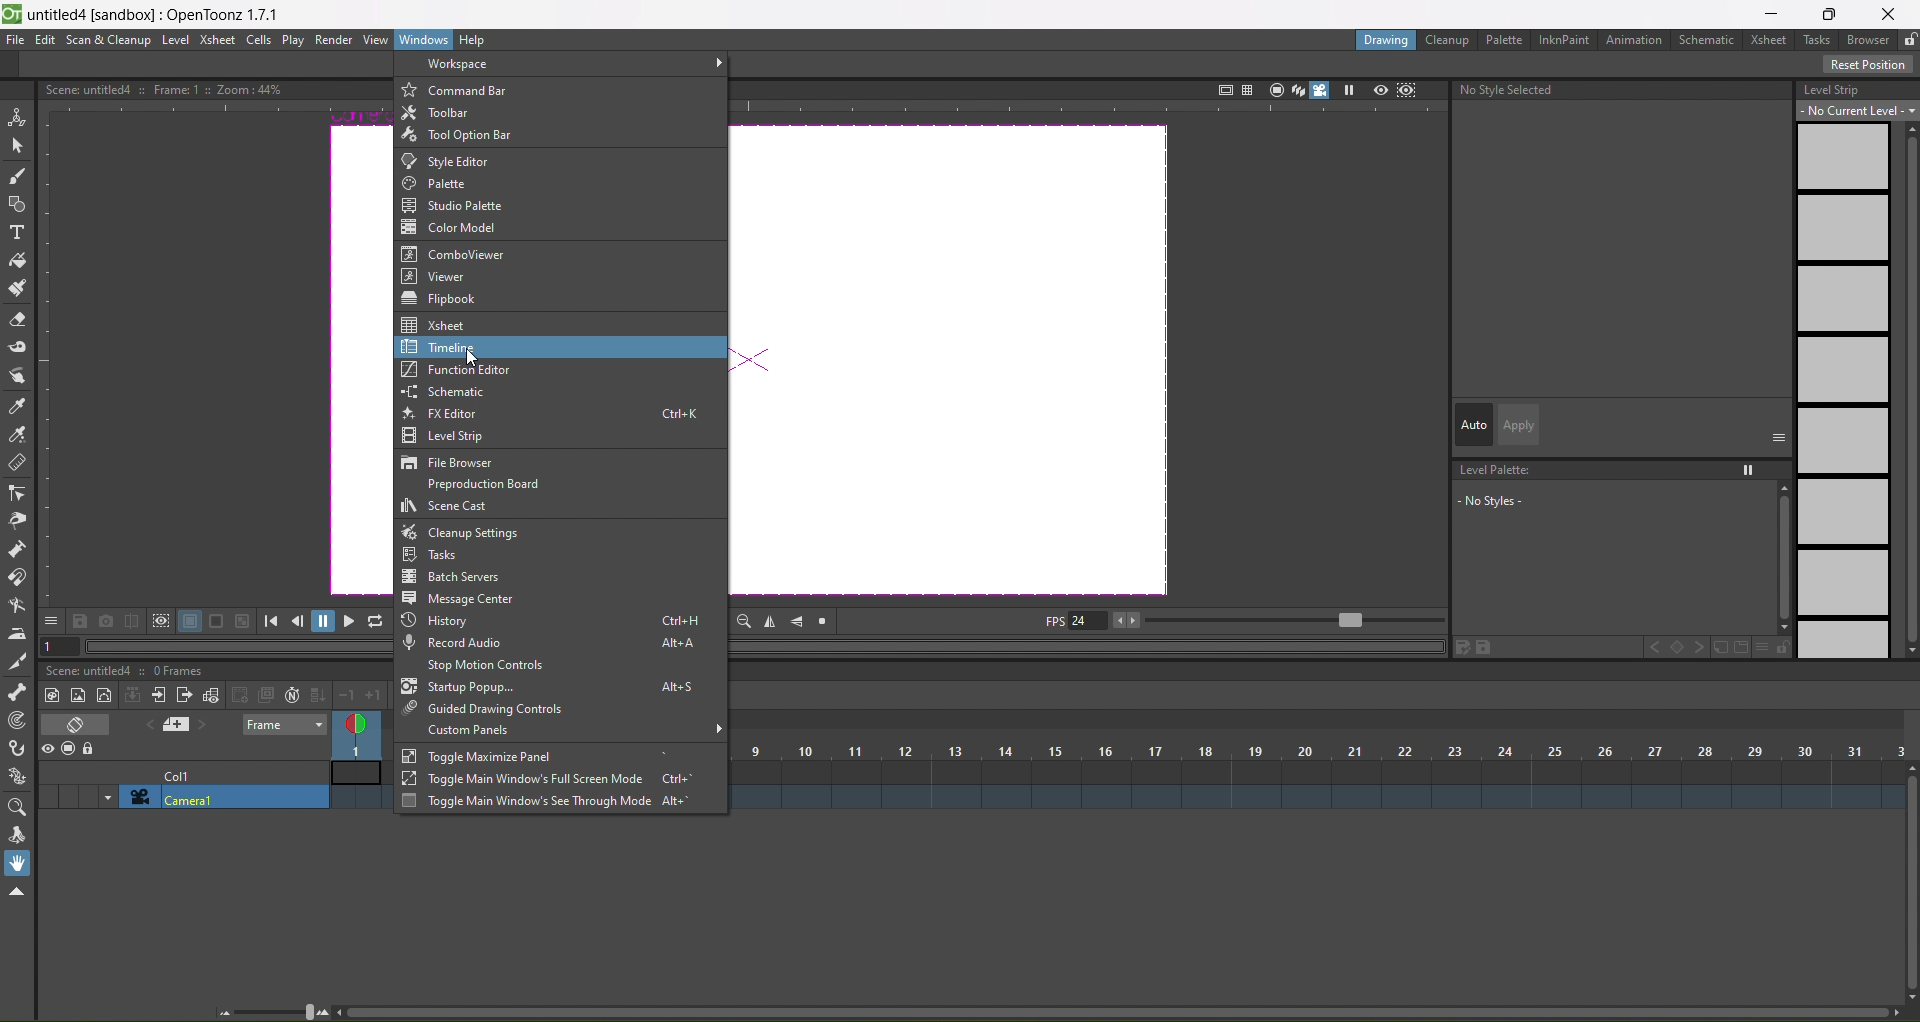 This screenshot has width=1920, height=1022. What do you see at coordinates (1711, 41) in the screenshot?
I see `schematic` at bounding box center [1711, 41].